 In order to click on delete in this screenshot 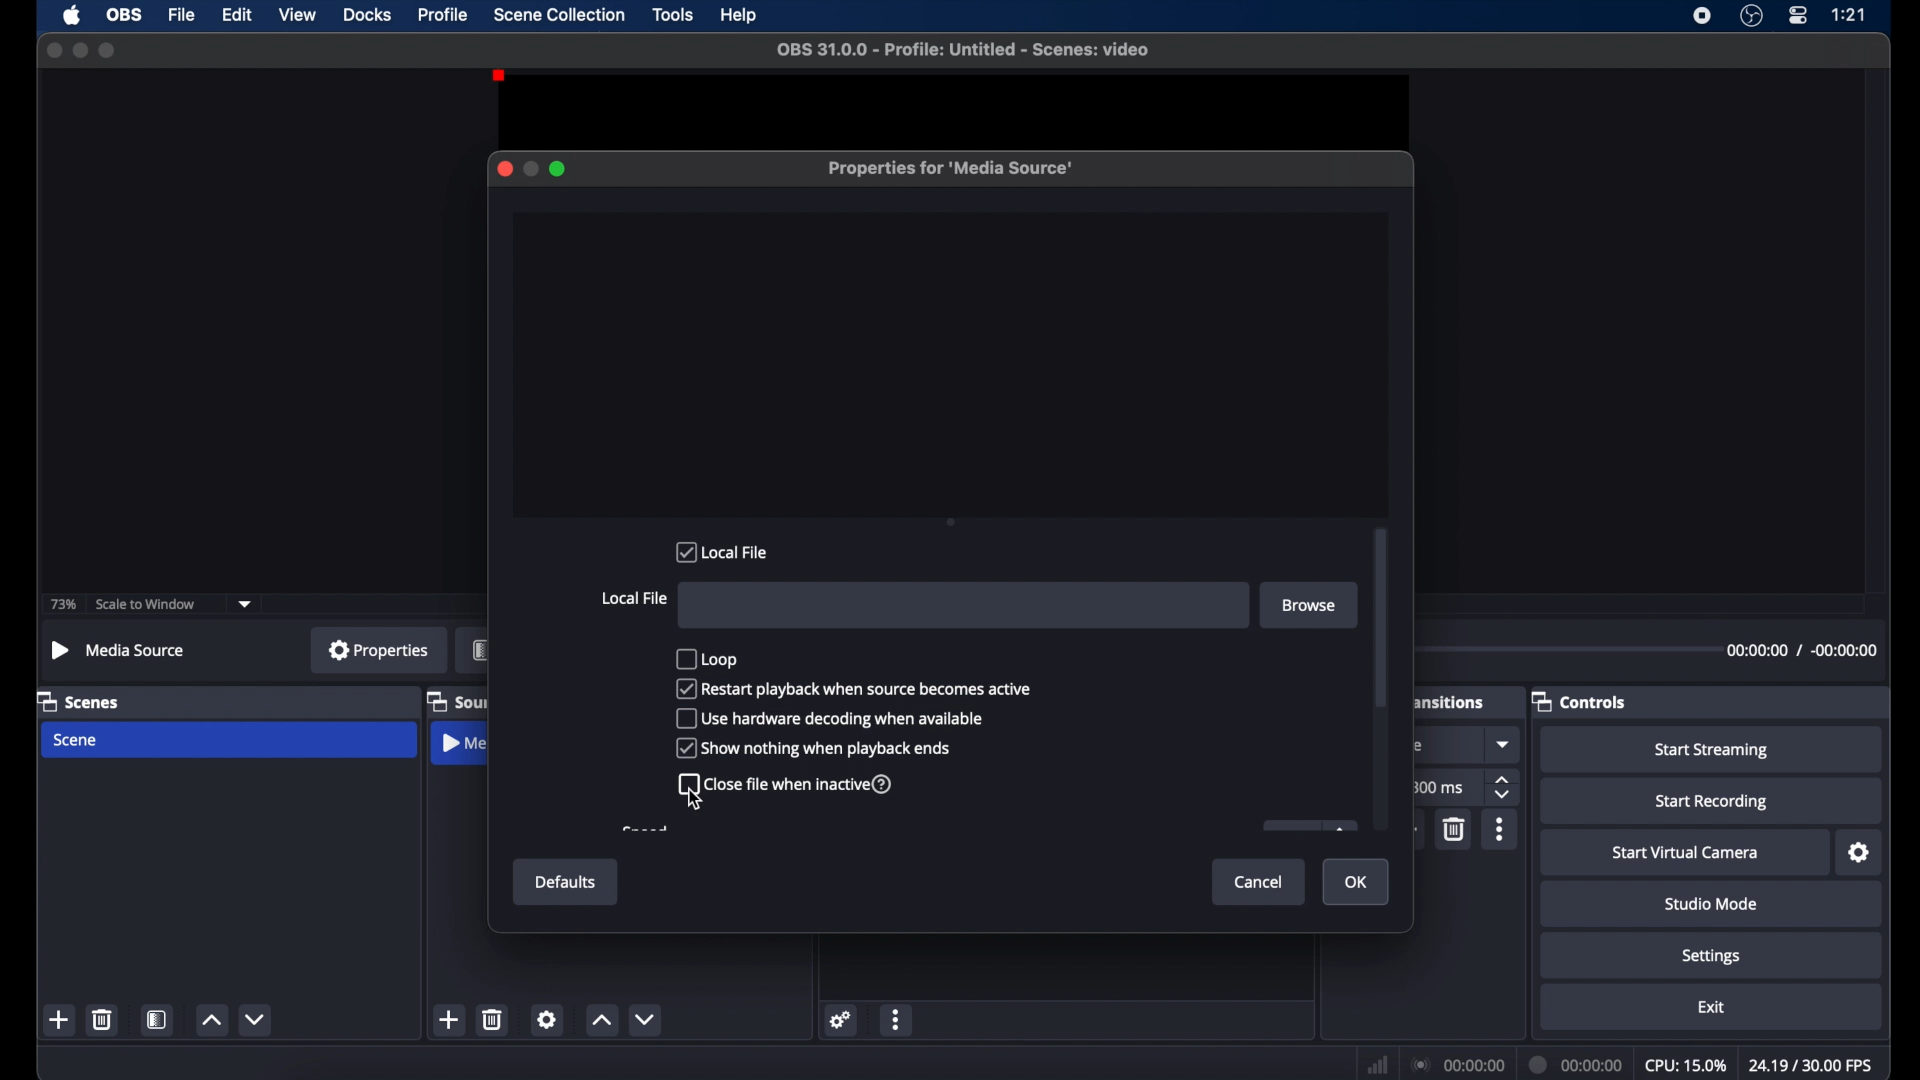, I will do `click(1454, 829)`.